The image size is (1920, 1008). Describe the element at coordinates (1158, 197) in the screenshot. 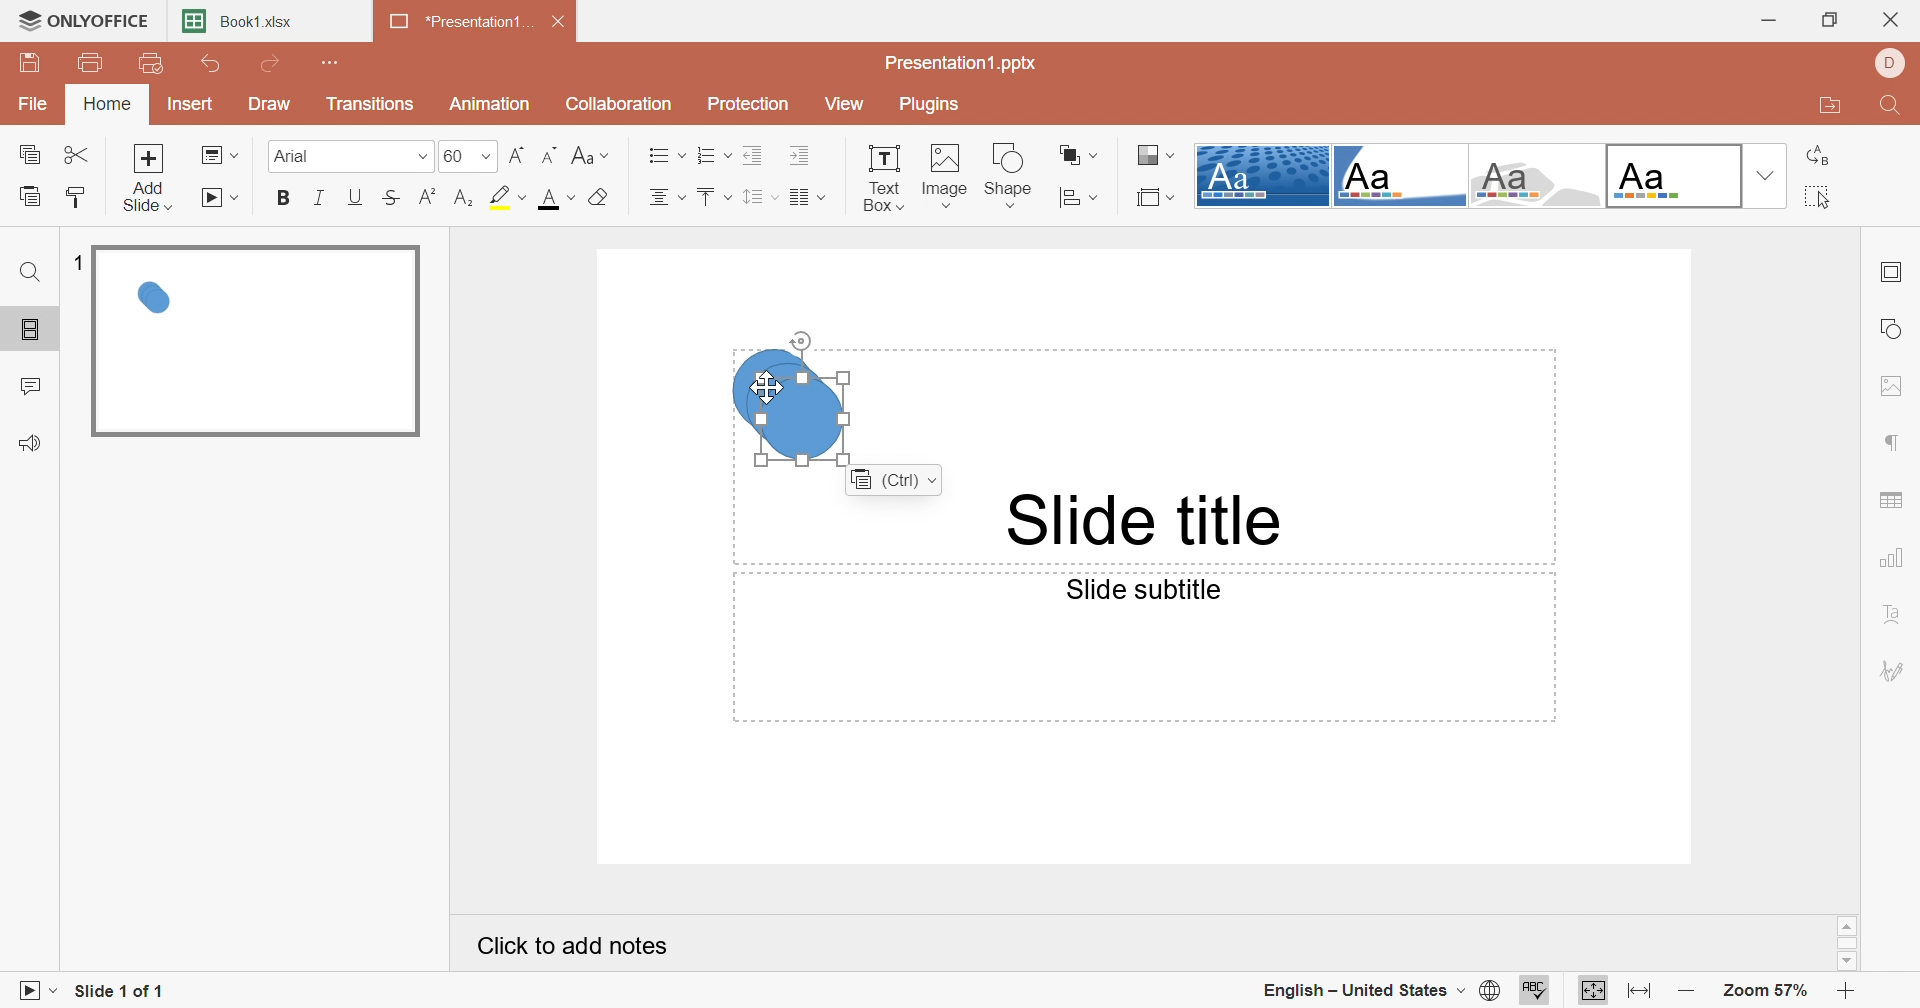

I see `Select slide size` at that location.